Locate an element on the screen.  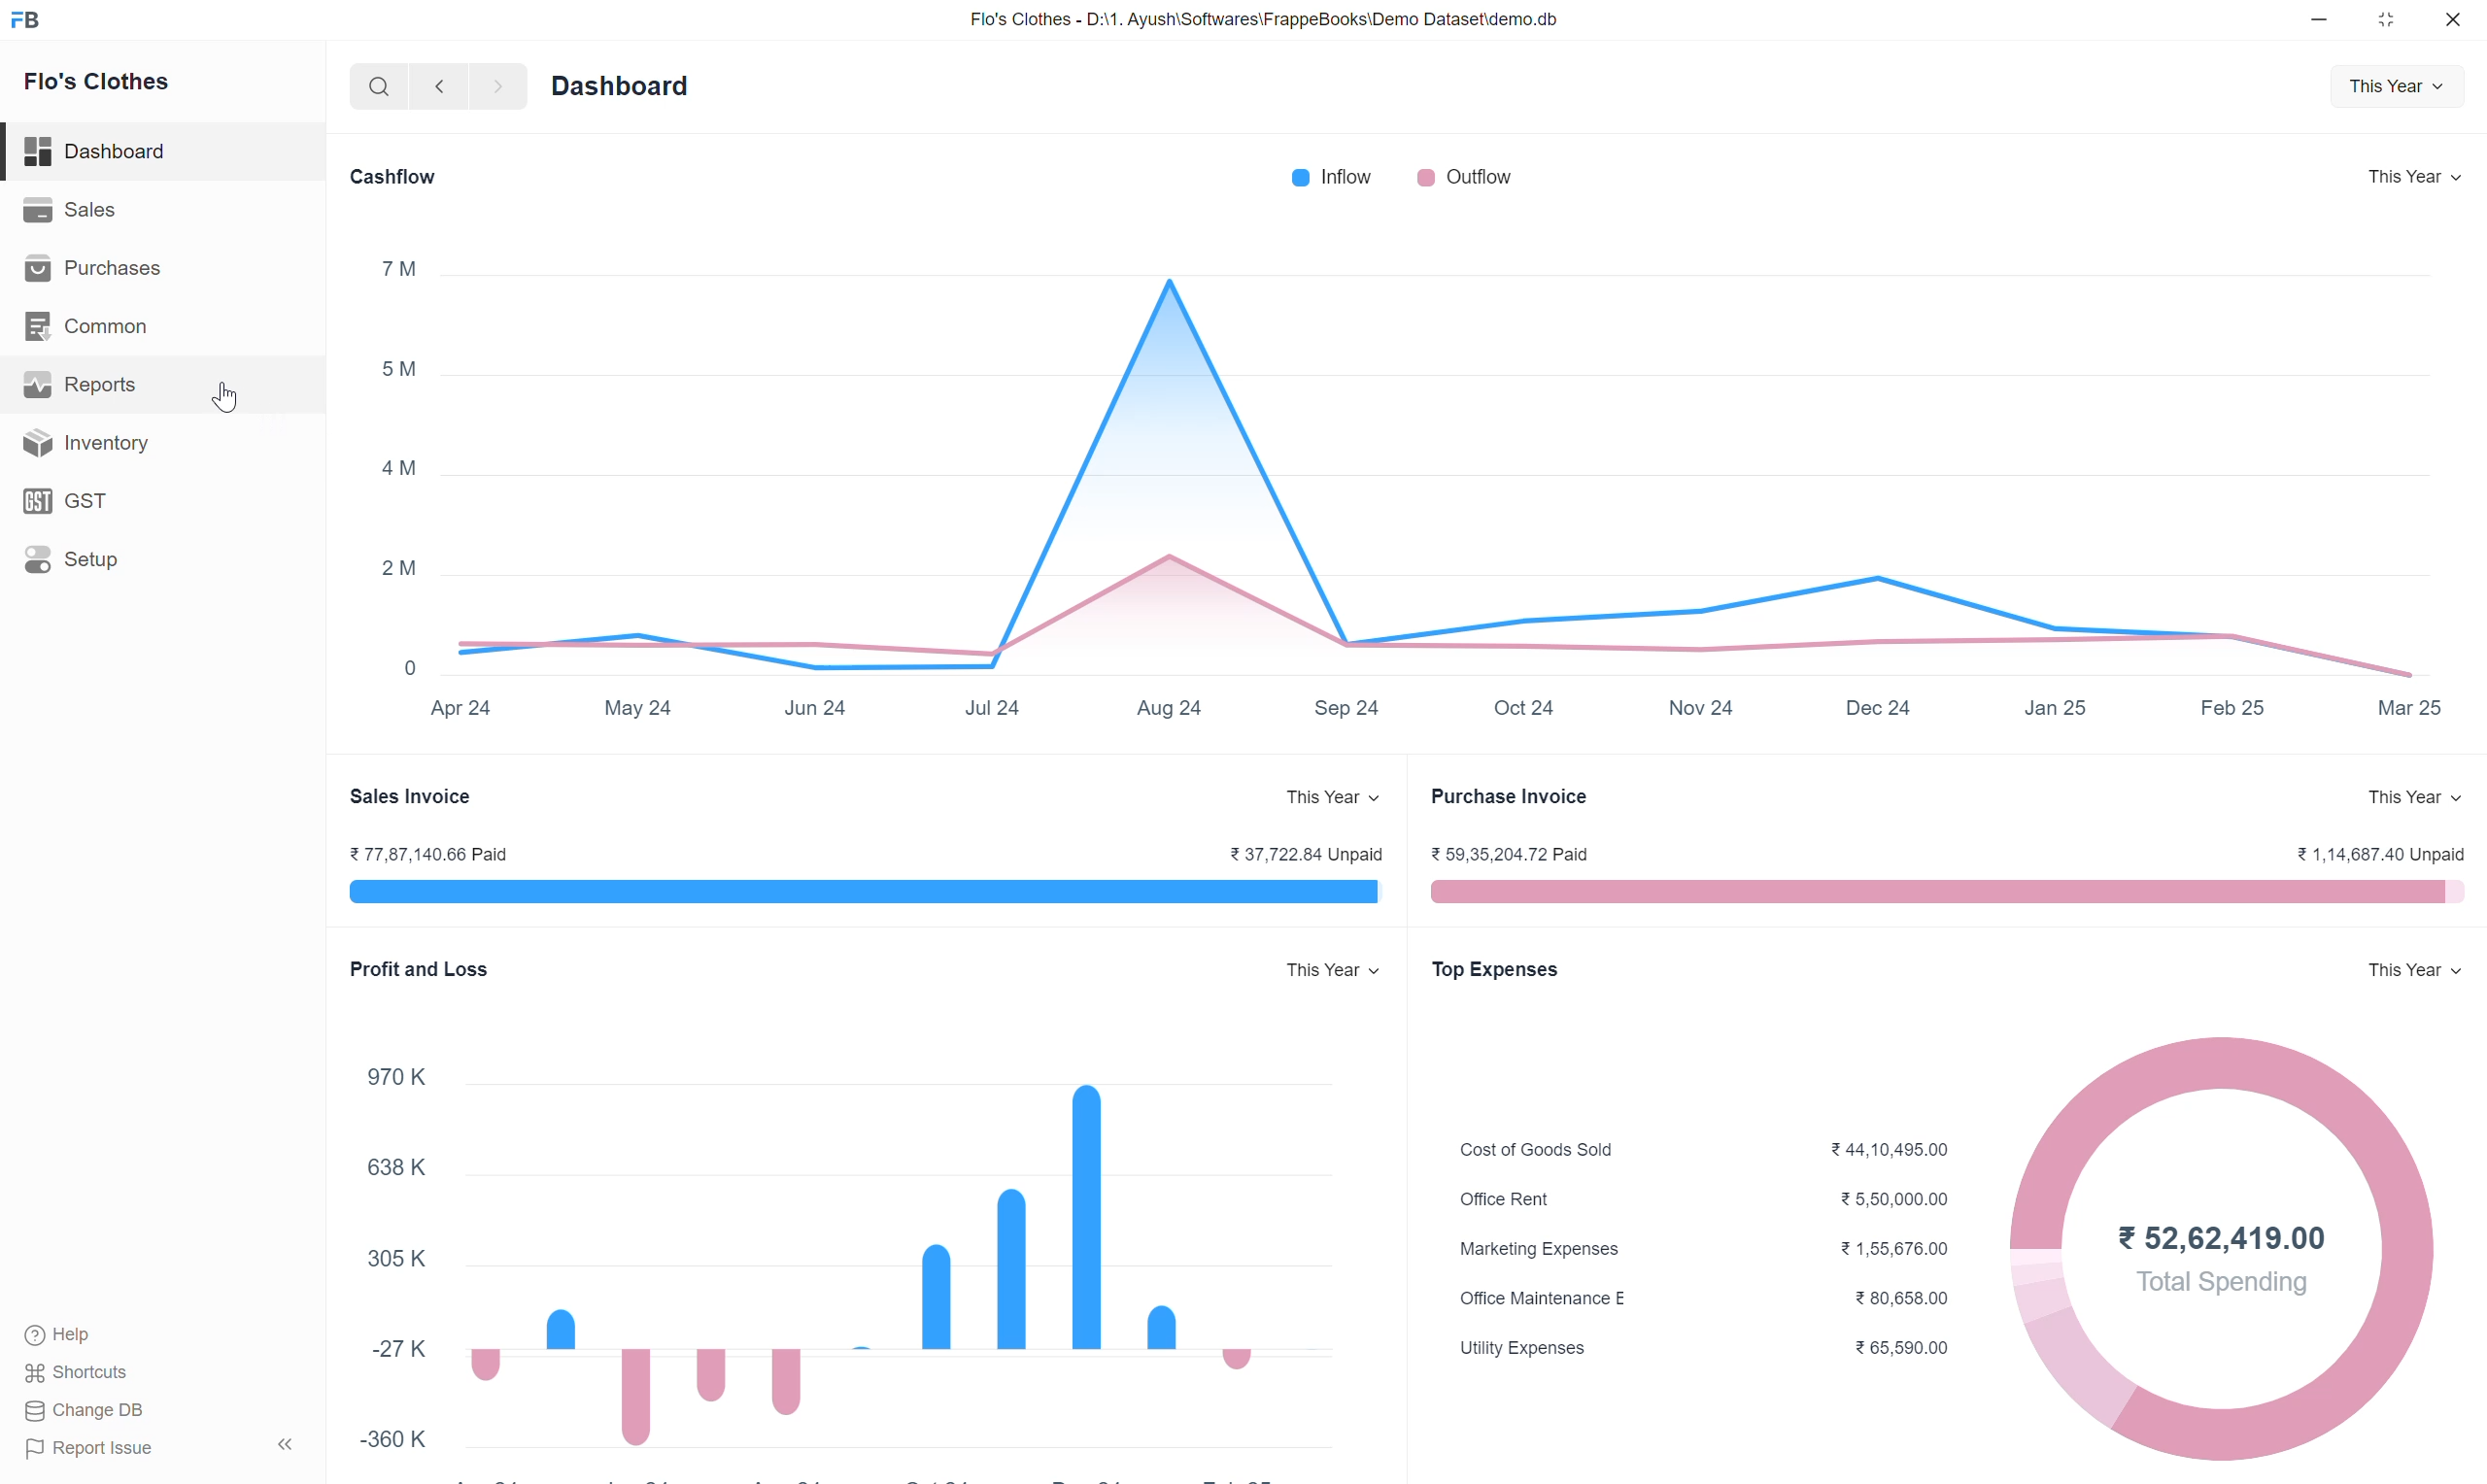
Apr 24 is located at coordinates (459, 708).